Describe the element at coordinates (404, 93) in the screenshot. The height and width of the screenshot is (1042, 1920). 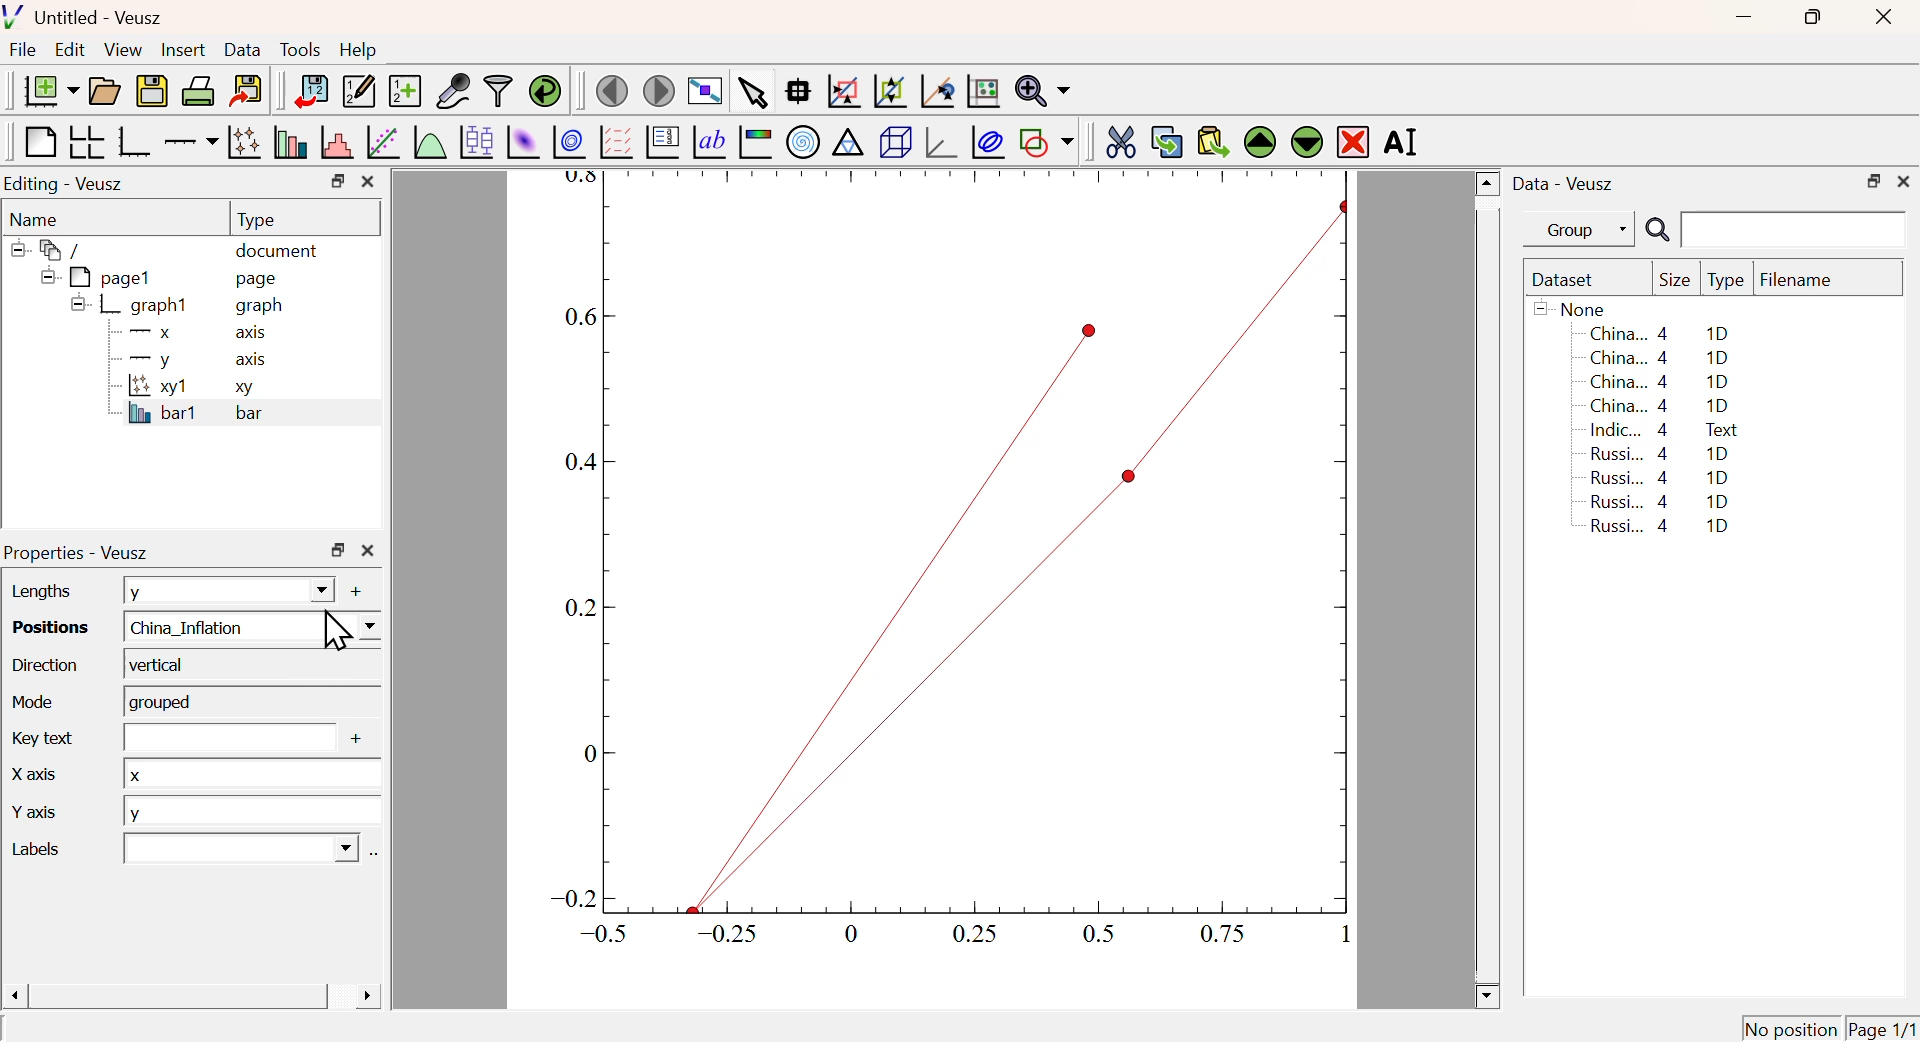
I see `Create new dataset` at that location.